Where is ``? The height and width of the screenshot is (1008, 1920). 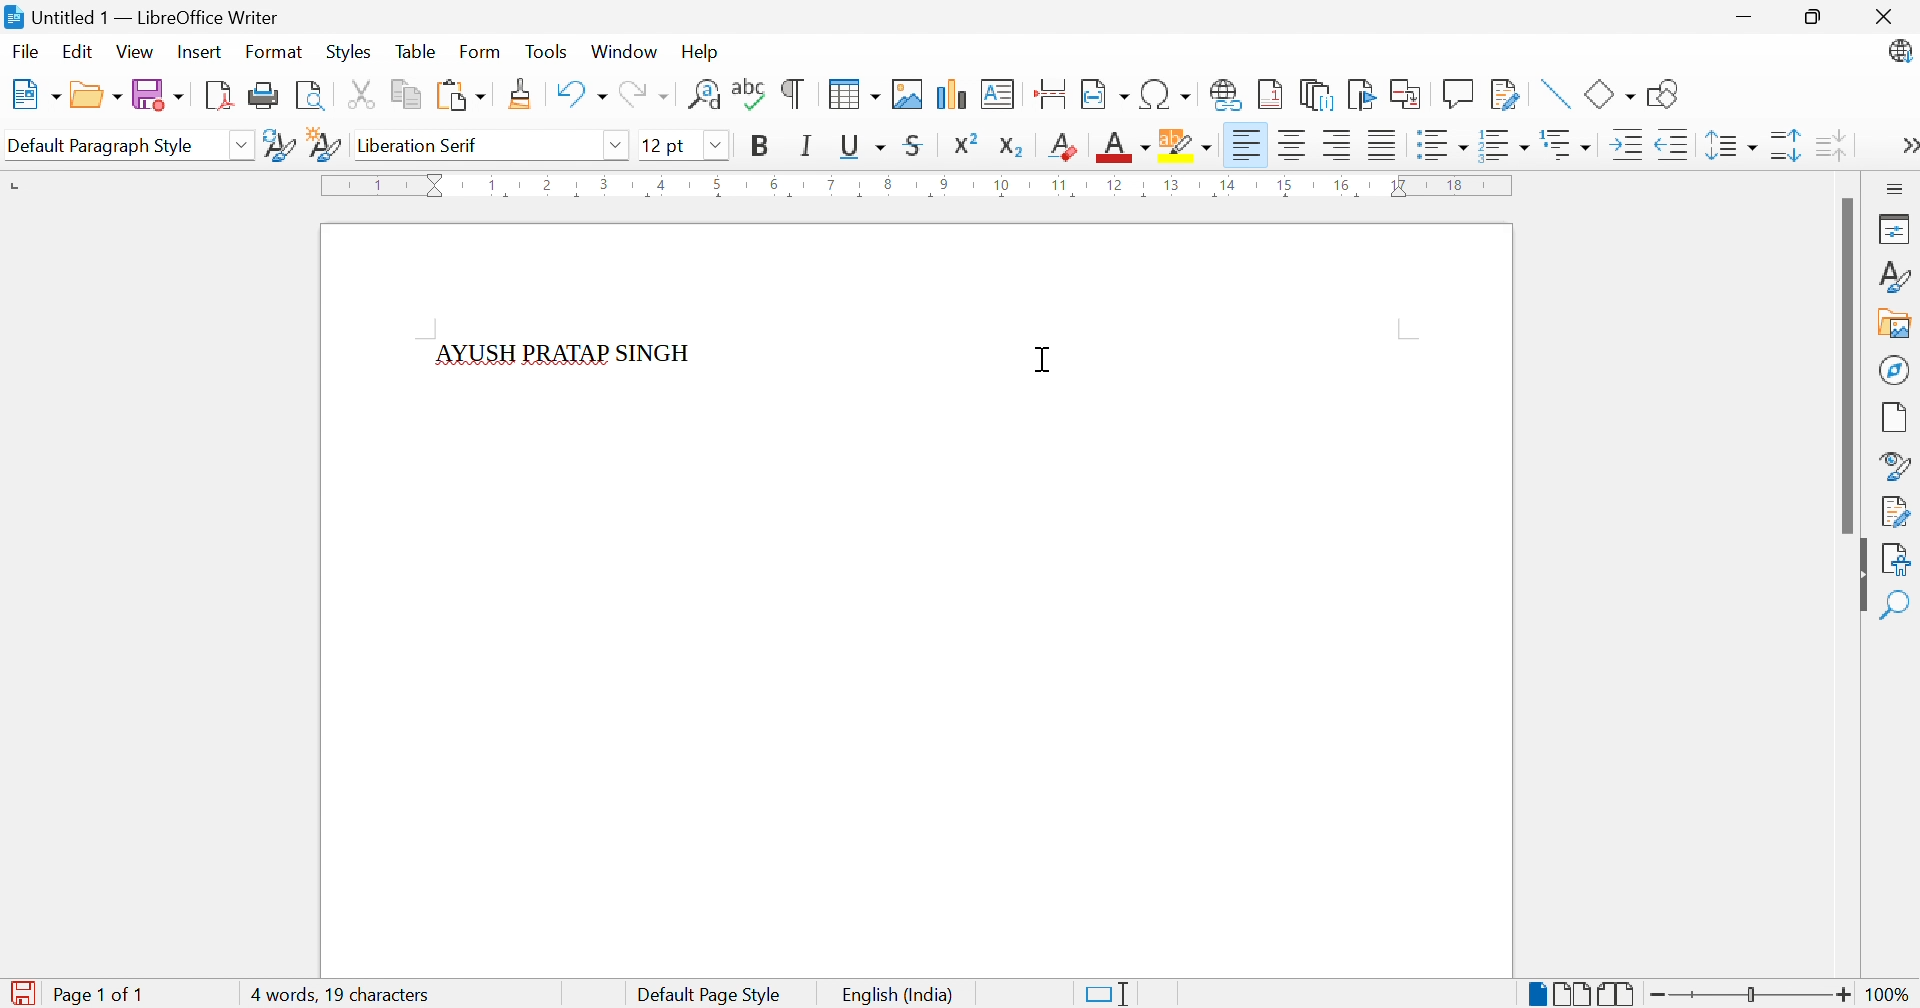  is located at coordinates (1047, 362).